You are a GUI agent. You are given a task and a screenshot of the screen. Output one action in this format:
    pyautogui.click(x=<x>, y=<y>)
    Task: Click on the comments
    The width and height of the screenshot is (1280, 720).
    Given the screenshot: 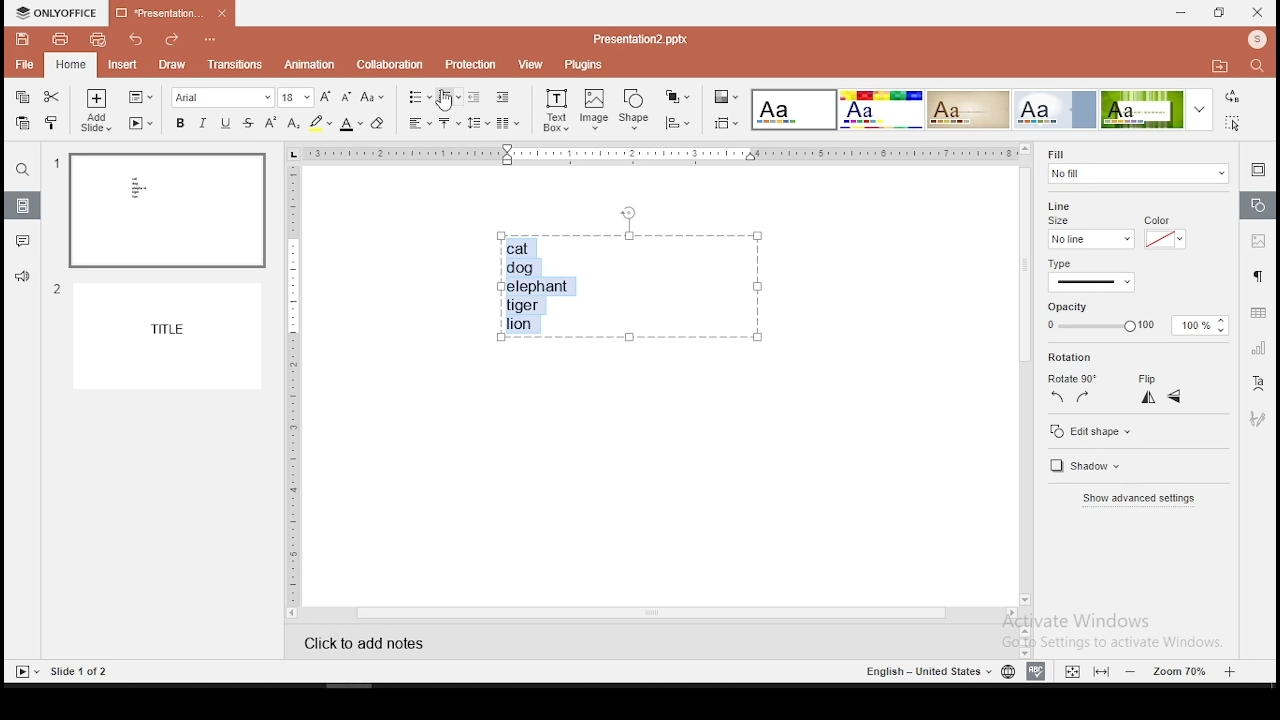 What is the action you would take?
    pyautogui.click(x=23, y=244)
    